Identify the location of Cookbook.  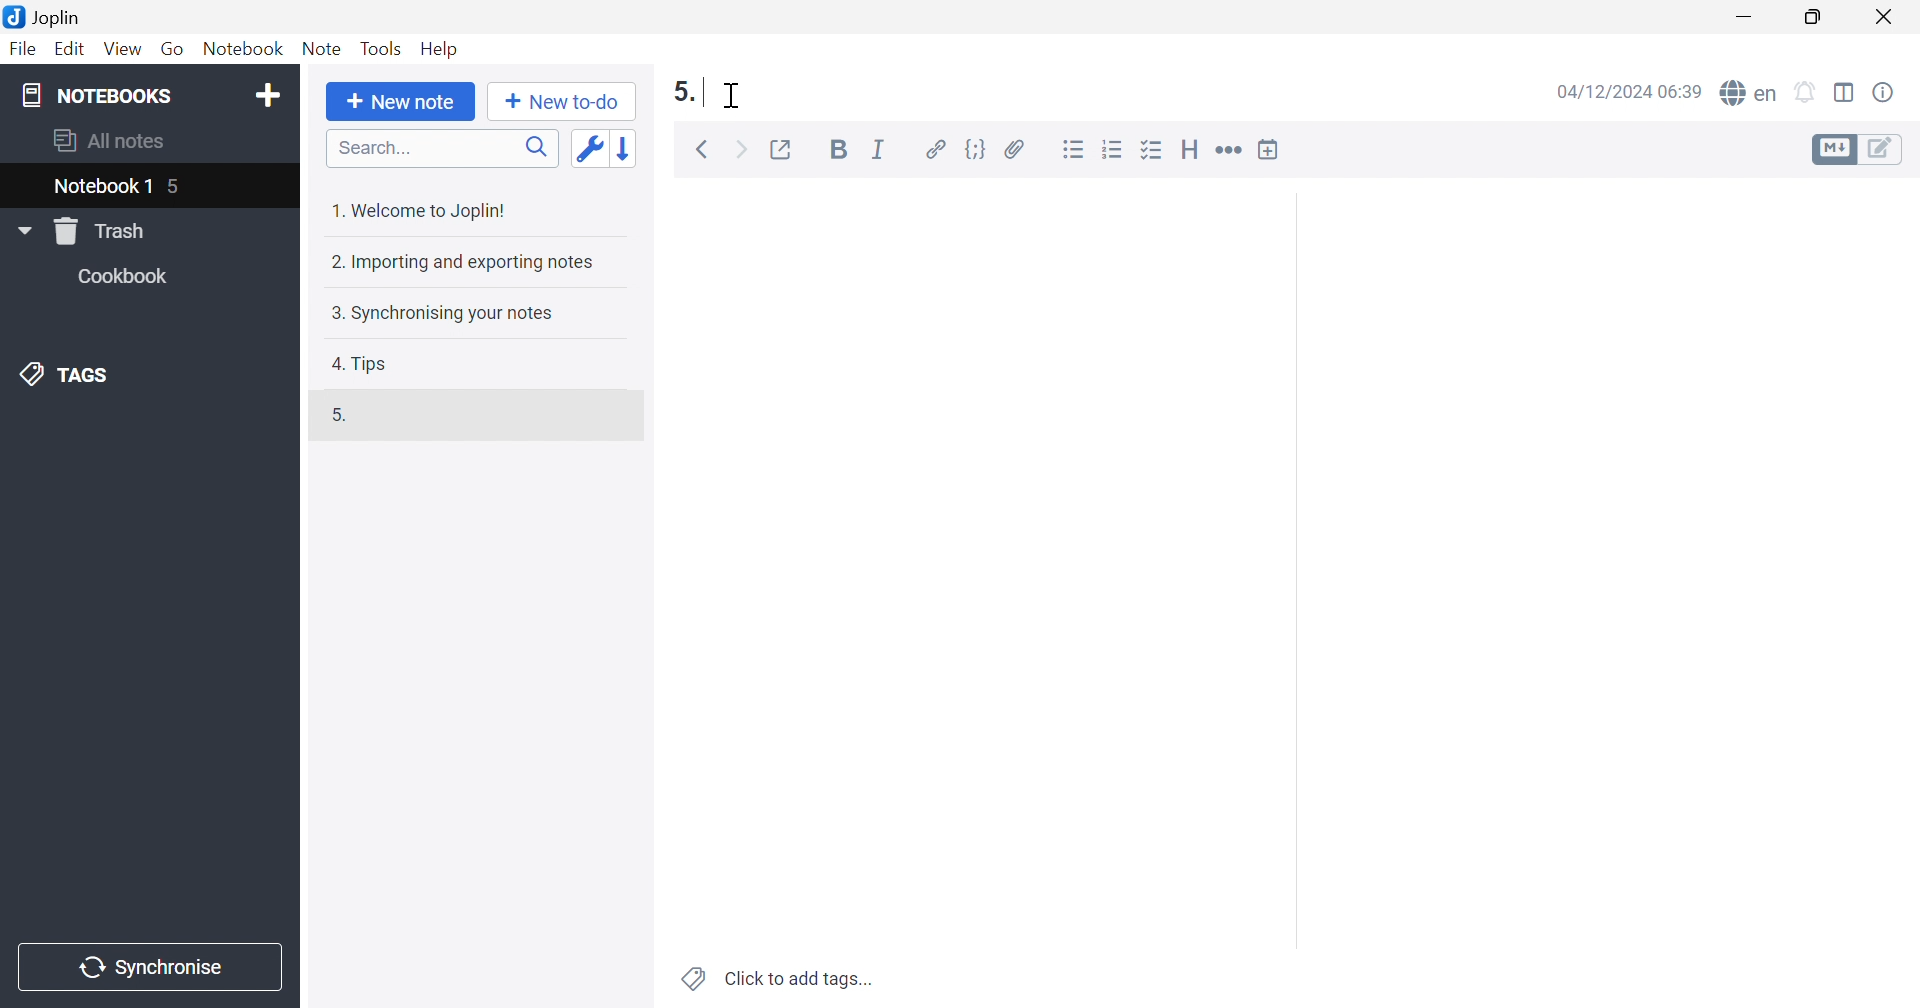
(129, 276).